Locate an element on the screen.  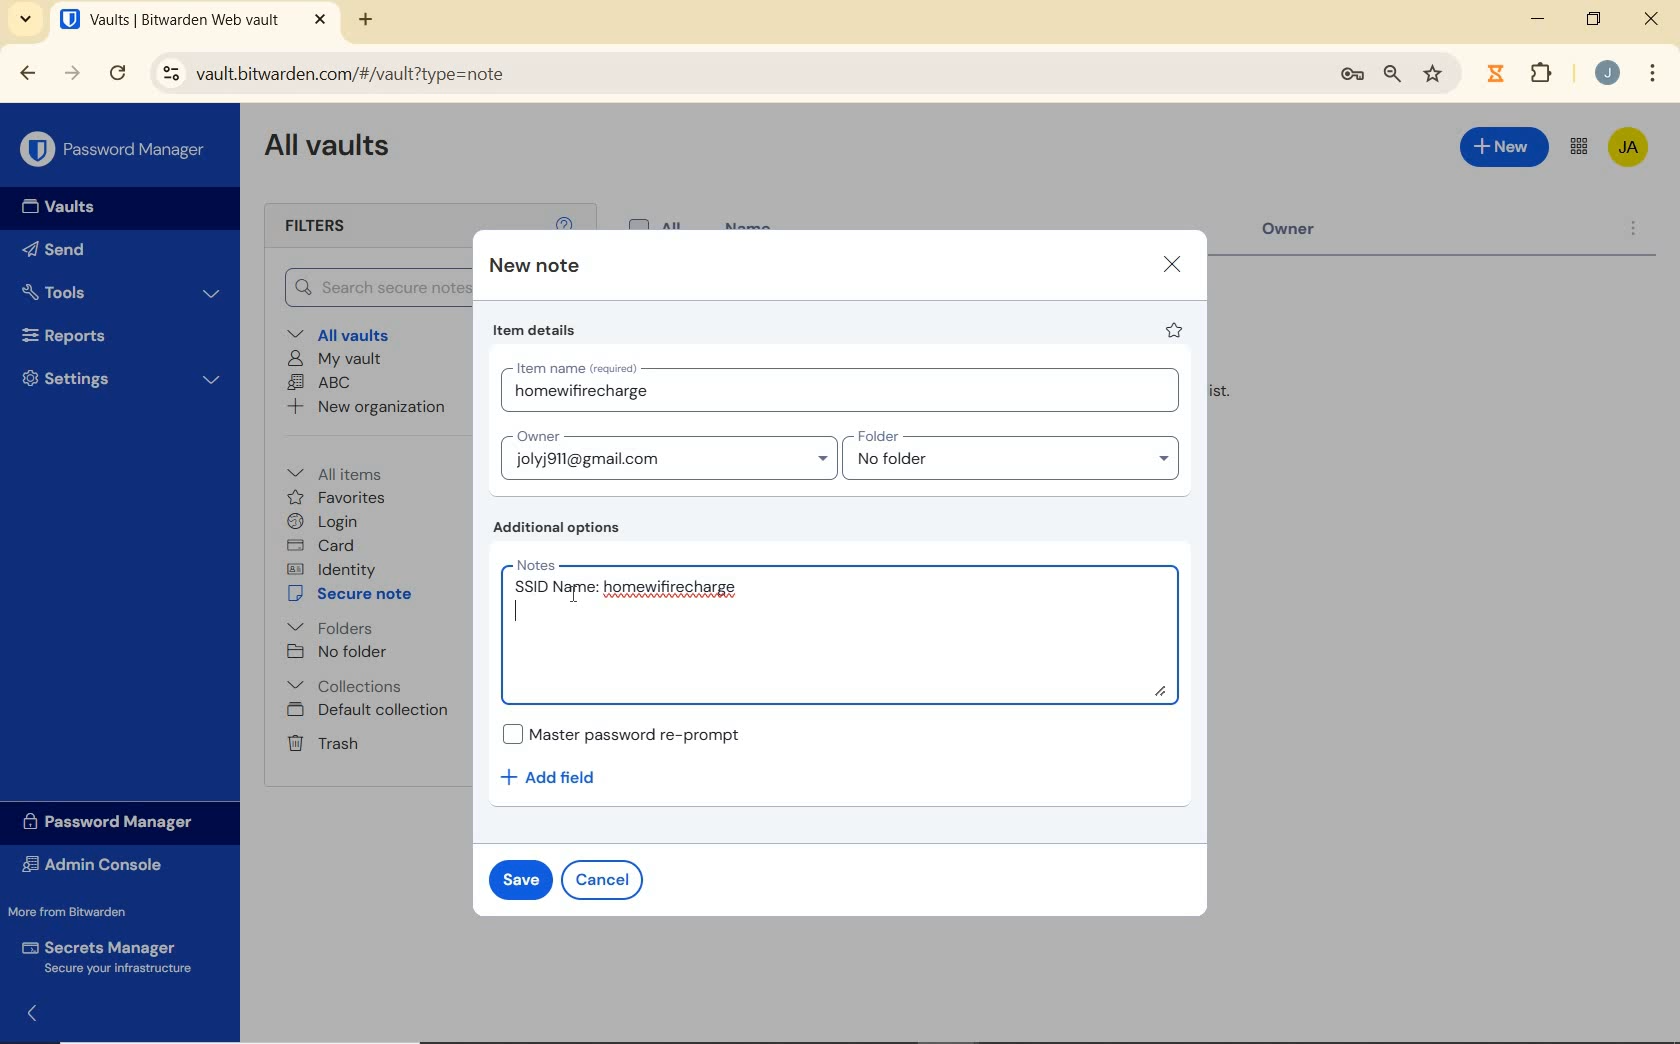
Settings is located at coordinates (119, 378).